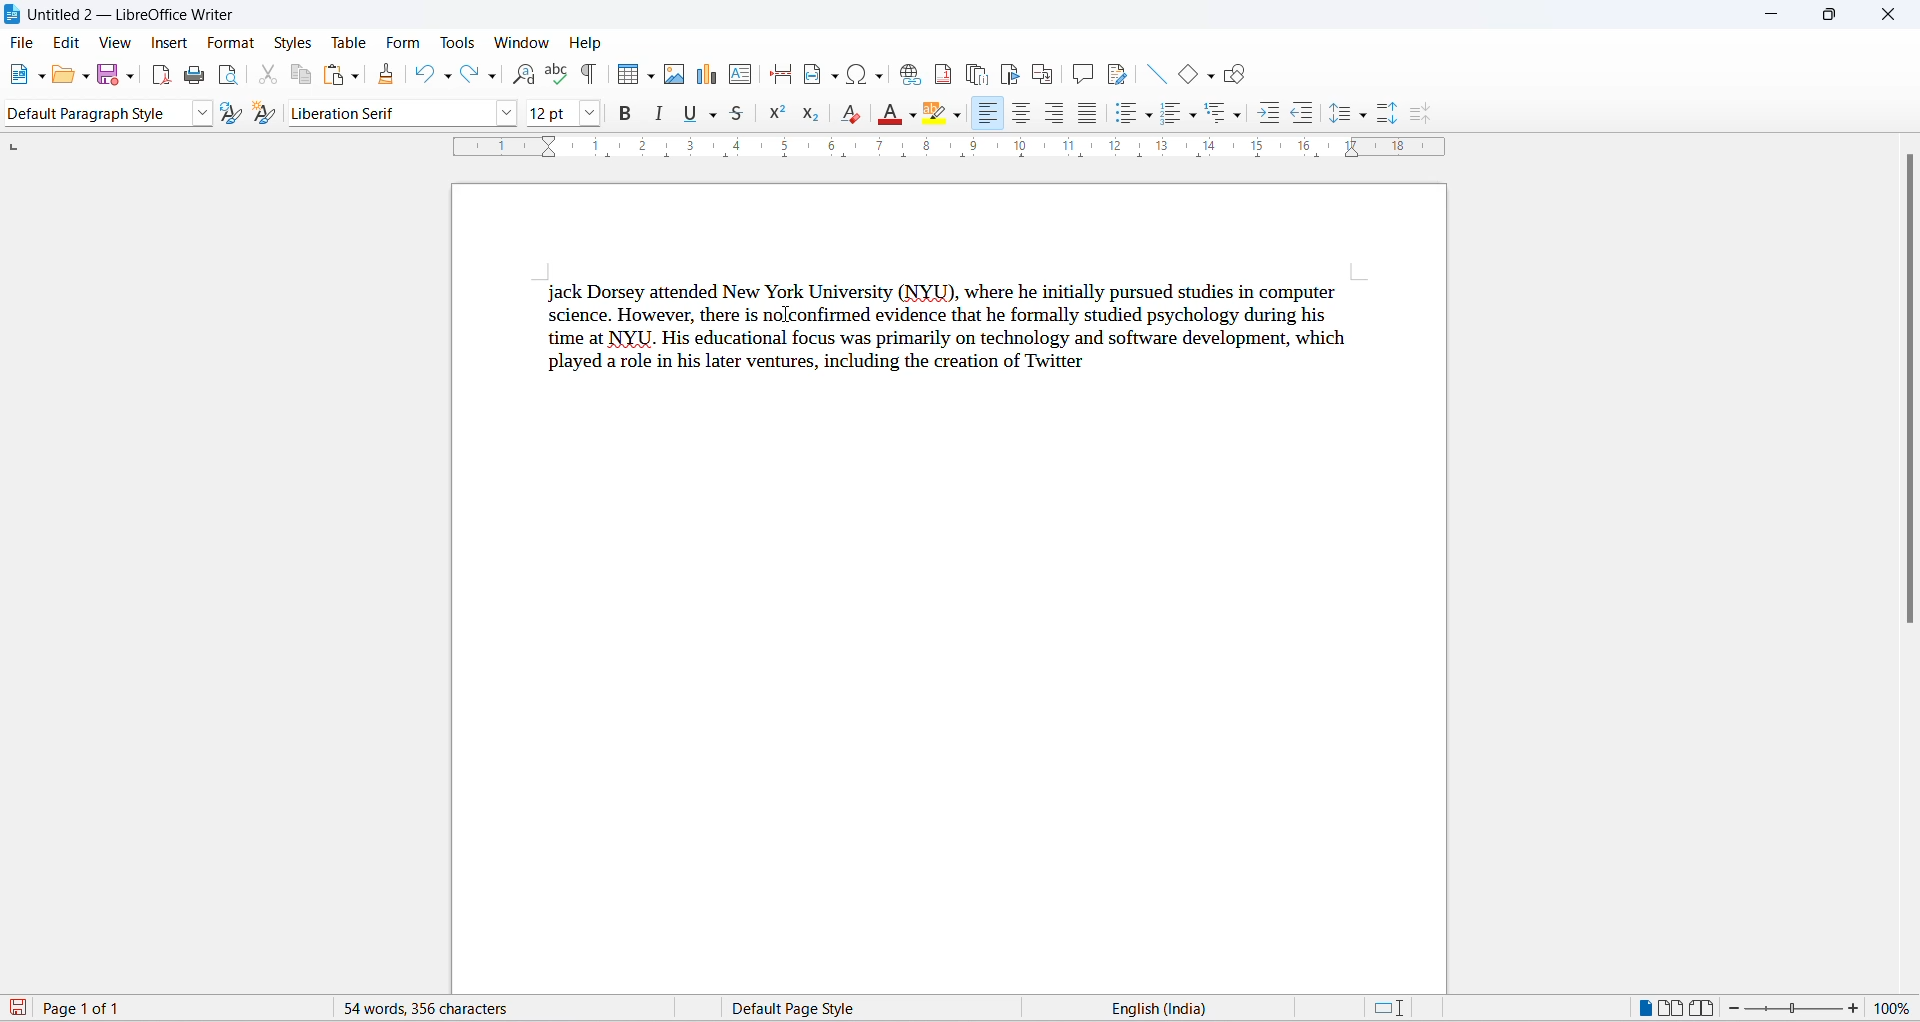  What do you see at coordinates (657, 112) in the screenshot?
I see `italics` at bounding box center [657, 112].